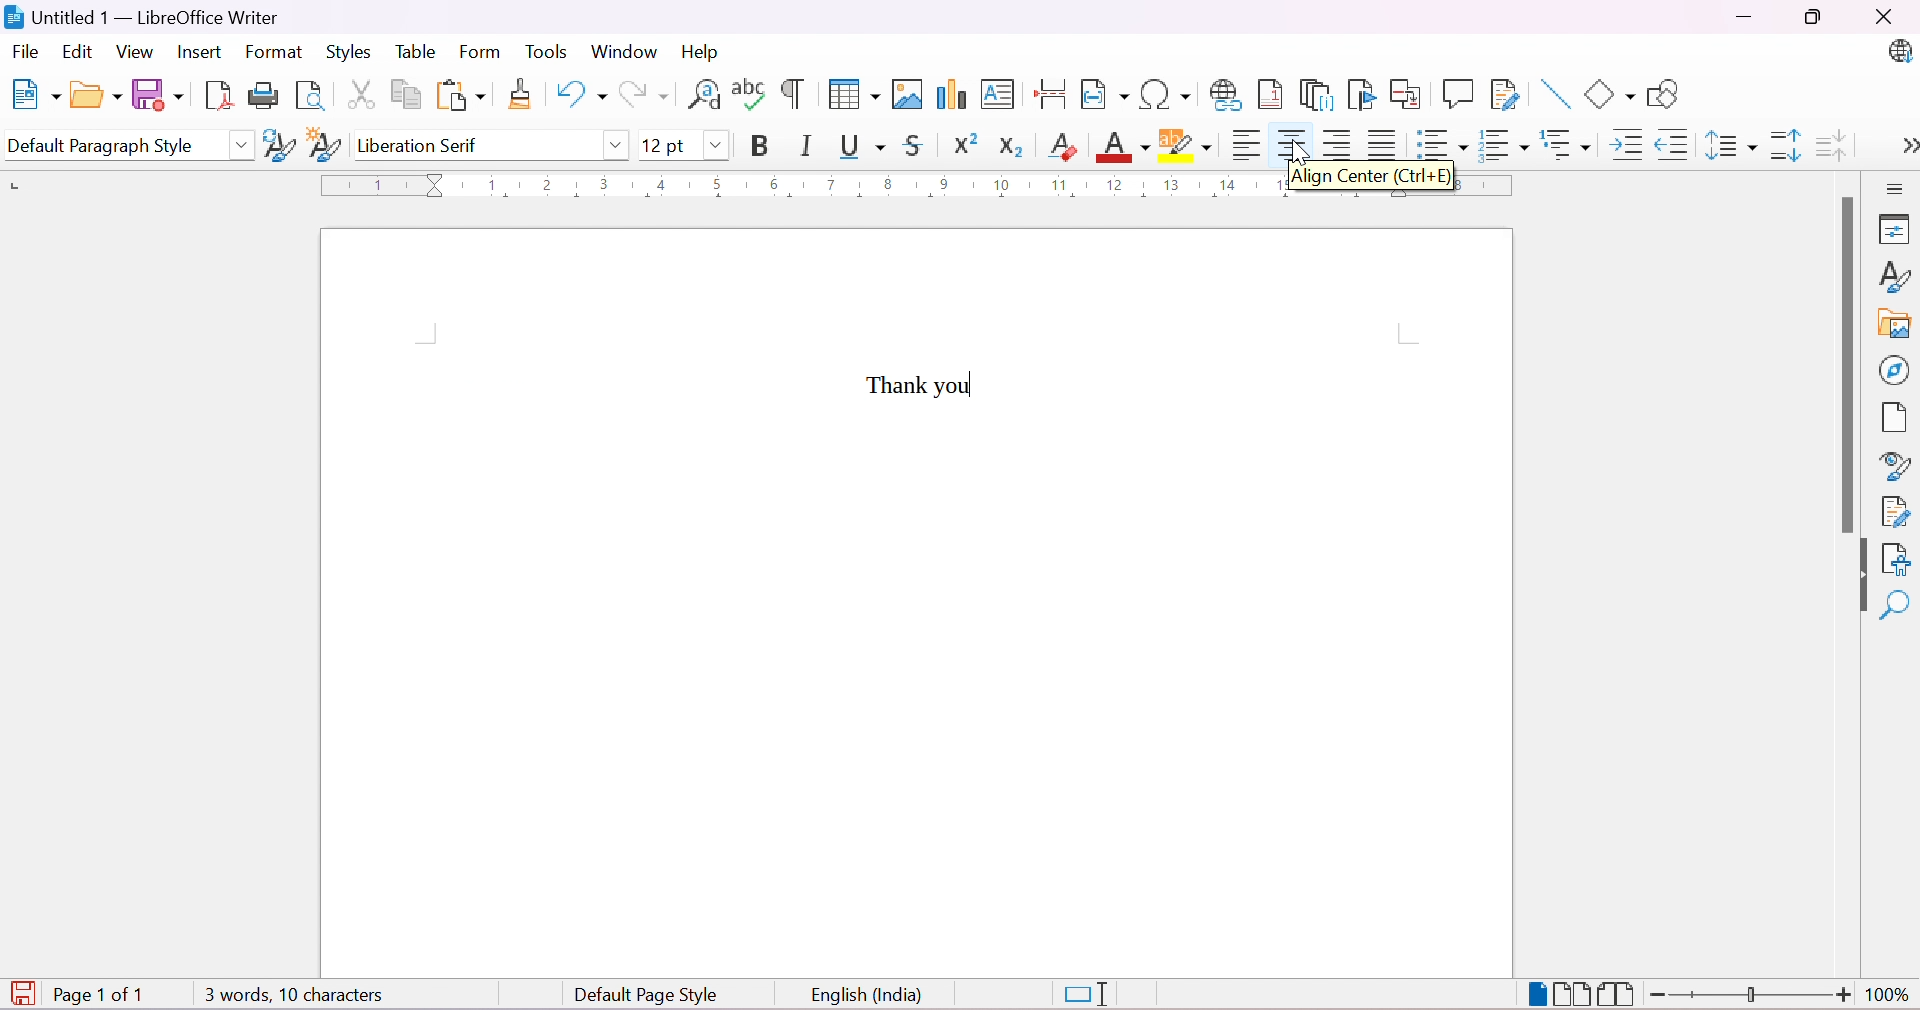 This screenshot has width=1920, height=1010. What do you see at coordinates (867, 996) in the screenshot?
I see `English (India)` at bounding box center [867, 996].